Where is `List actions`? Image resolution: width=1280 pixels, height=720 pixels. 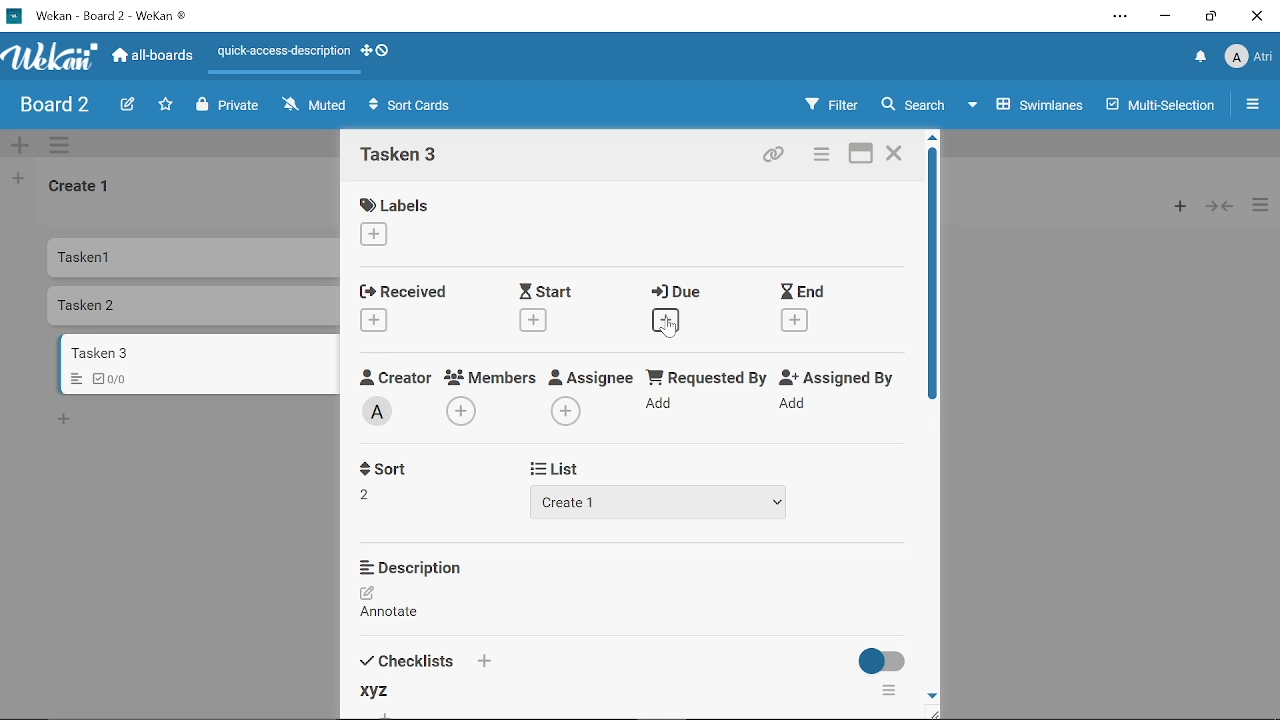
List actions is located at coordinates (1260, 207).